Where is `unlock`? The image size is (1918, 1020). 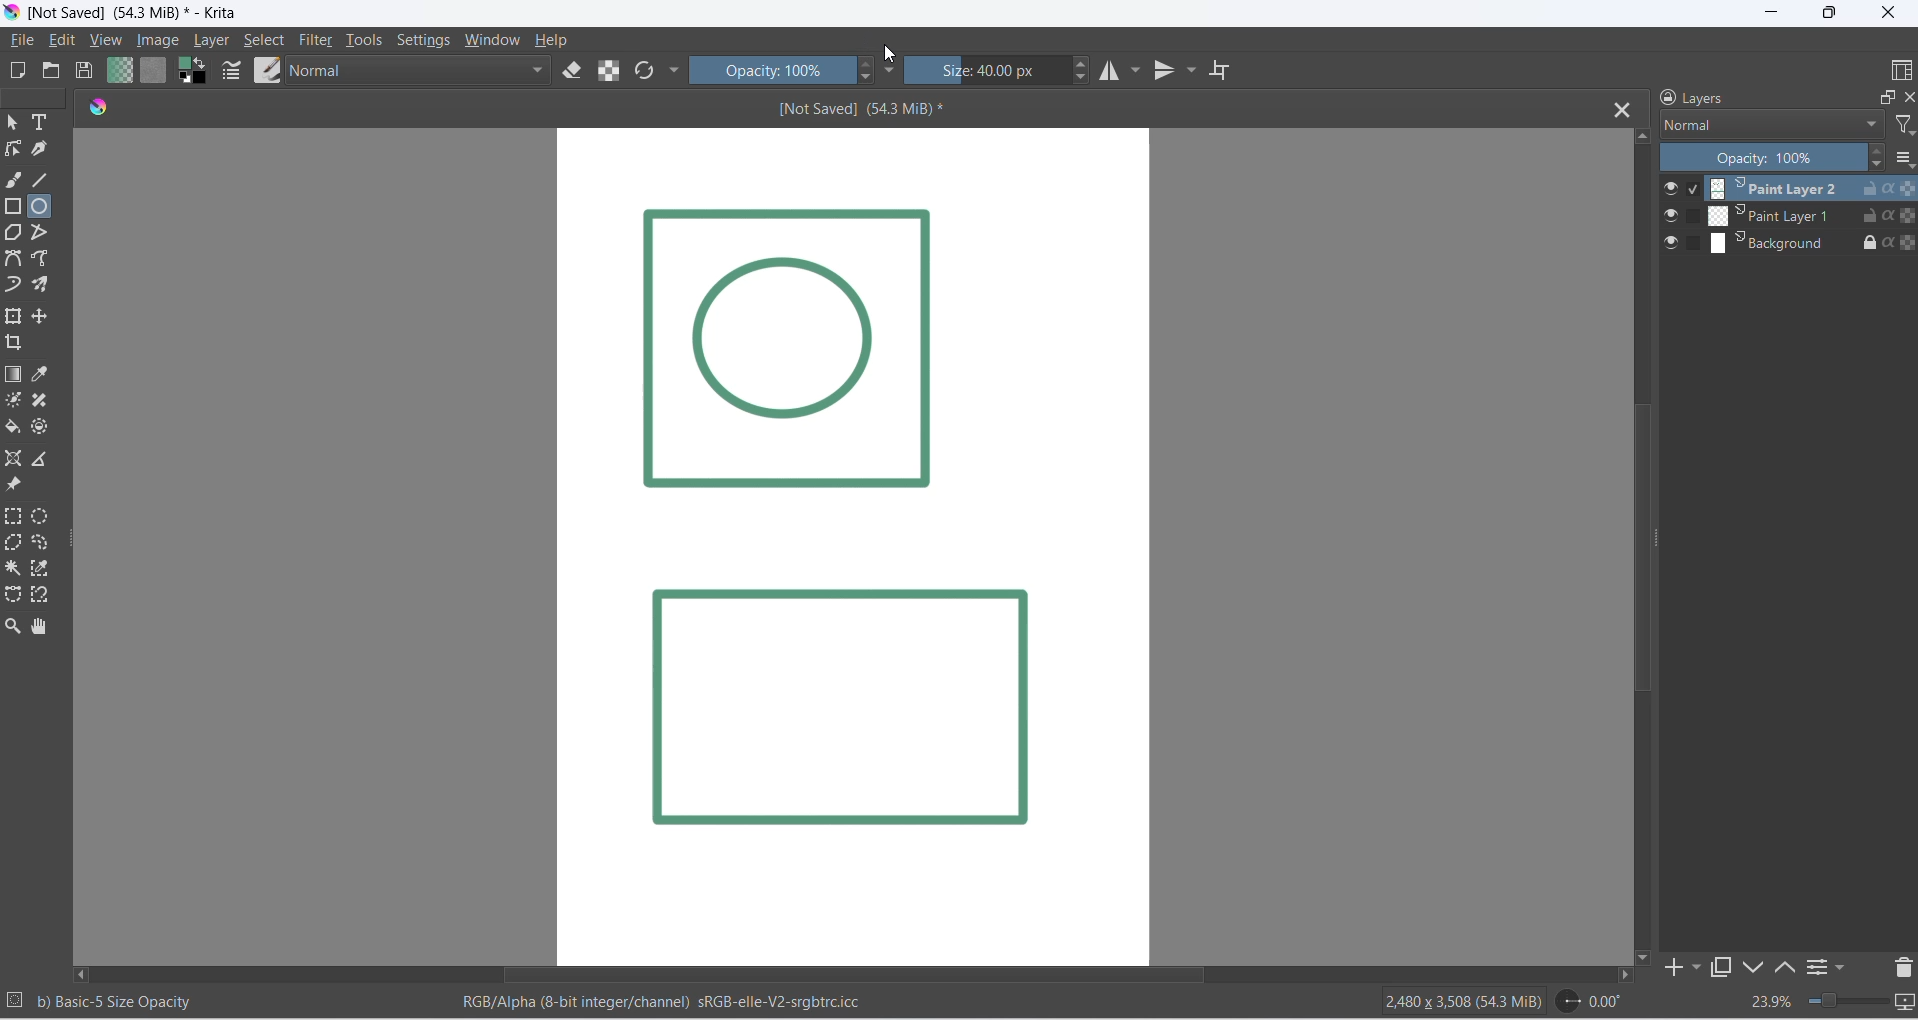
unlock is located at coordinates (1865, 217).